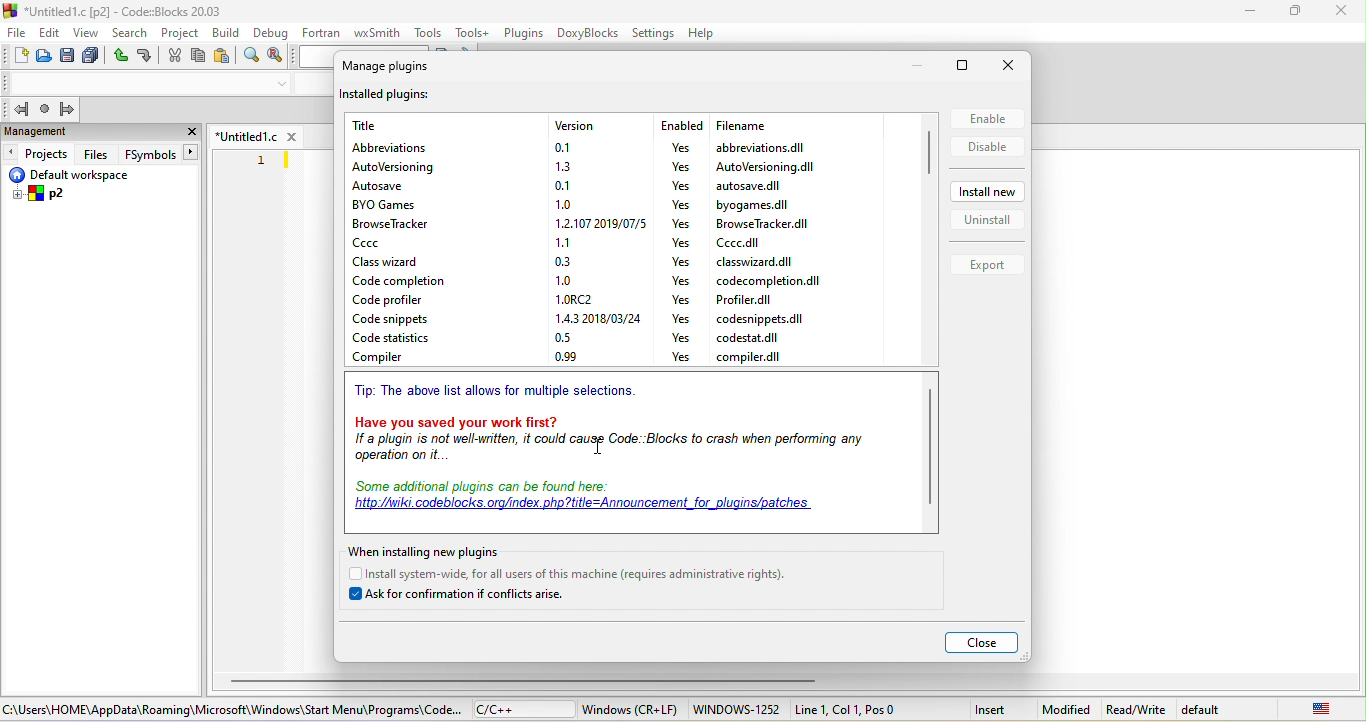  Describe the element at coordinates (563, 166) in the screenshot. I see `1.3` at that location.